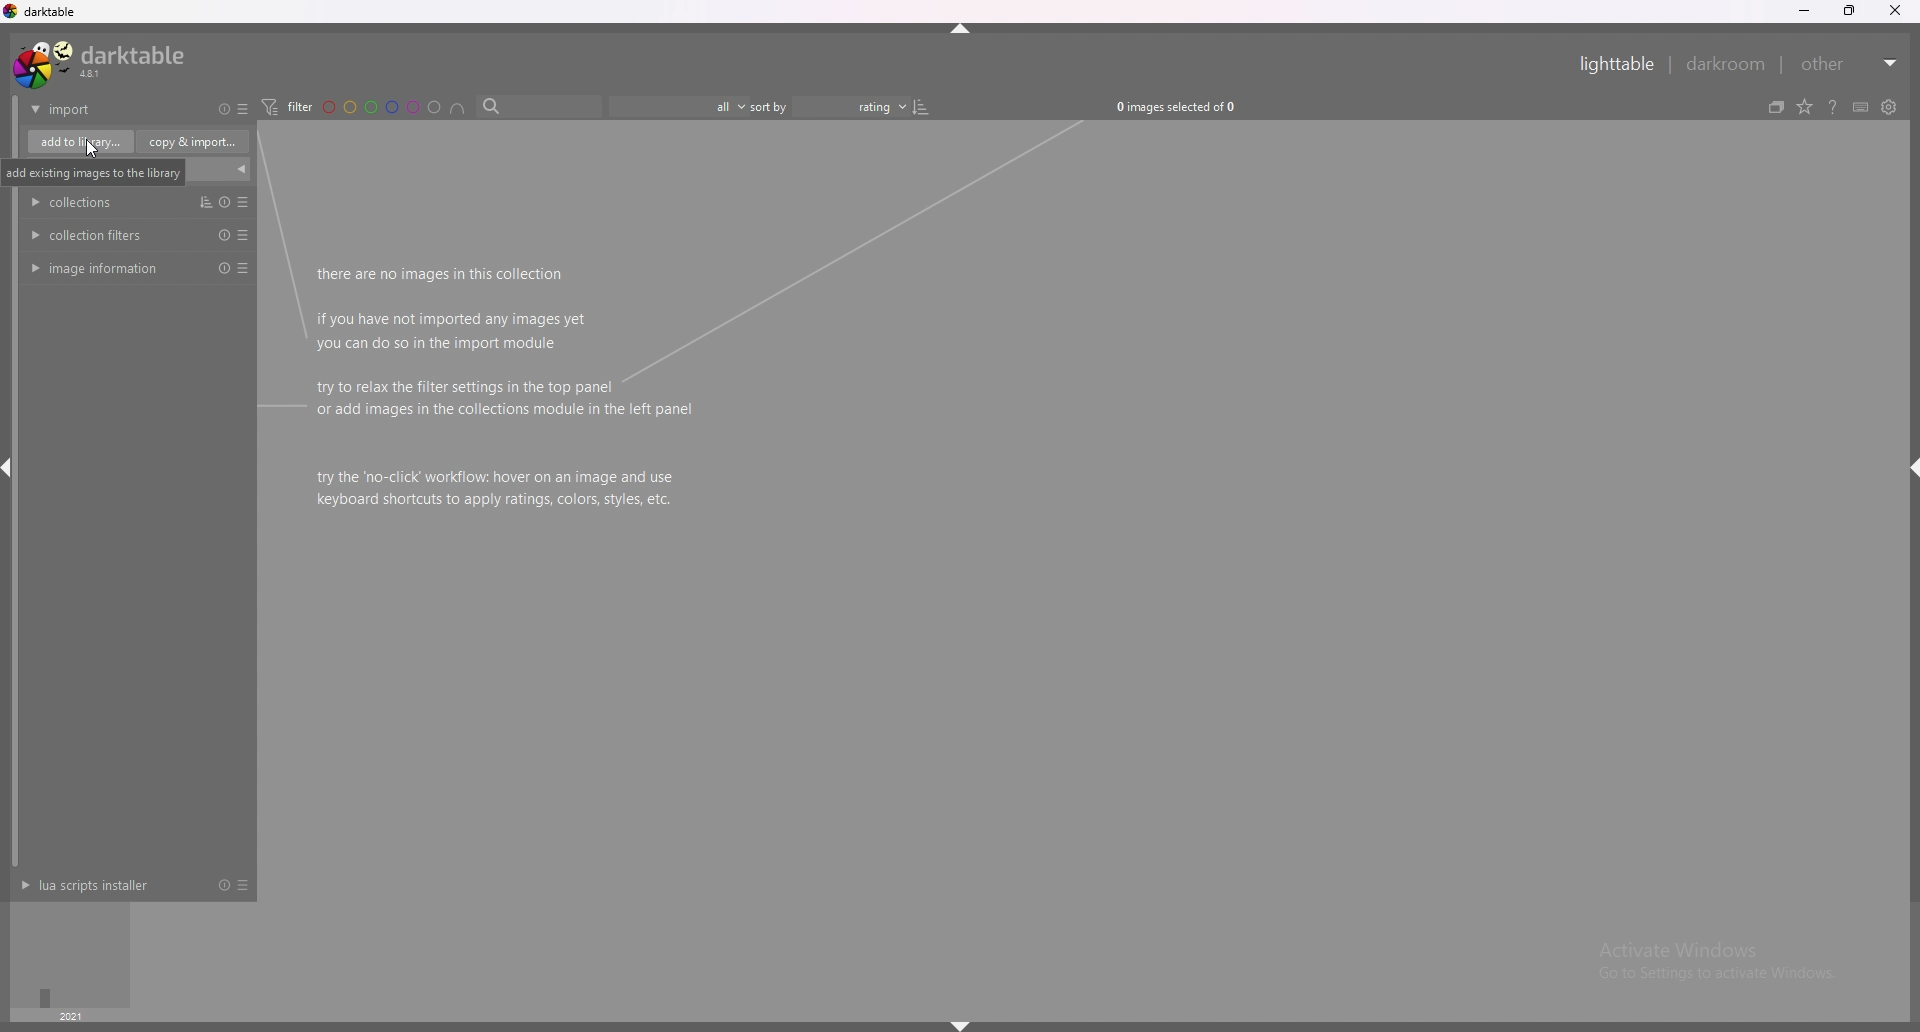 This screenshot has width=1920, height=1032. Describe the element at coordinates (1850, 64) in the screenshot. I see `other` at that location.